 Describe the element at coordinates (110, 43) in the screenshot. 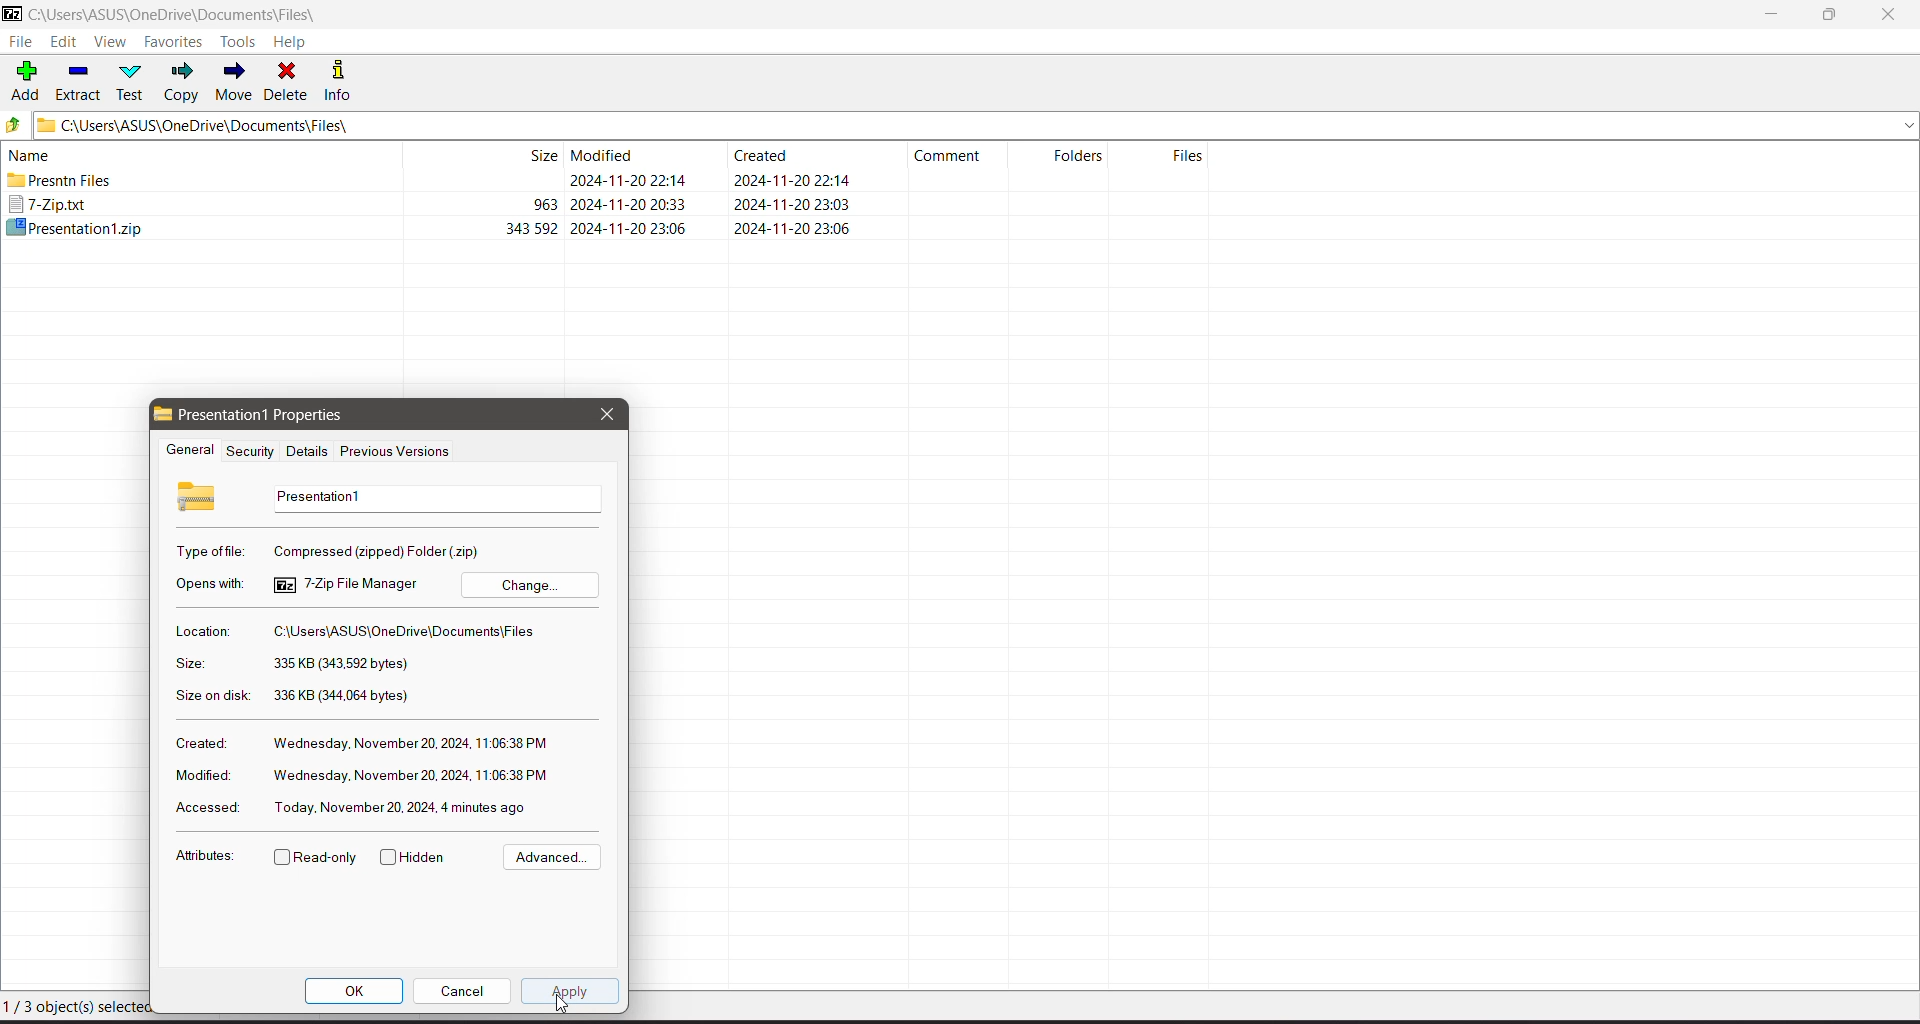

I see `View` at that location.